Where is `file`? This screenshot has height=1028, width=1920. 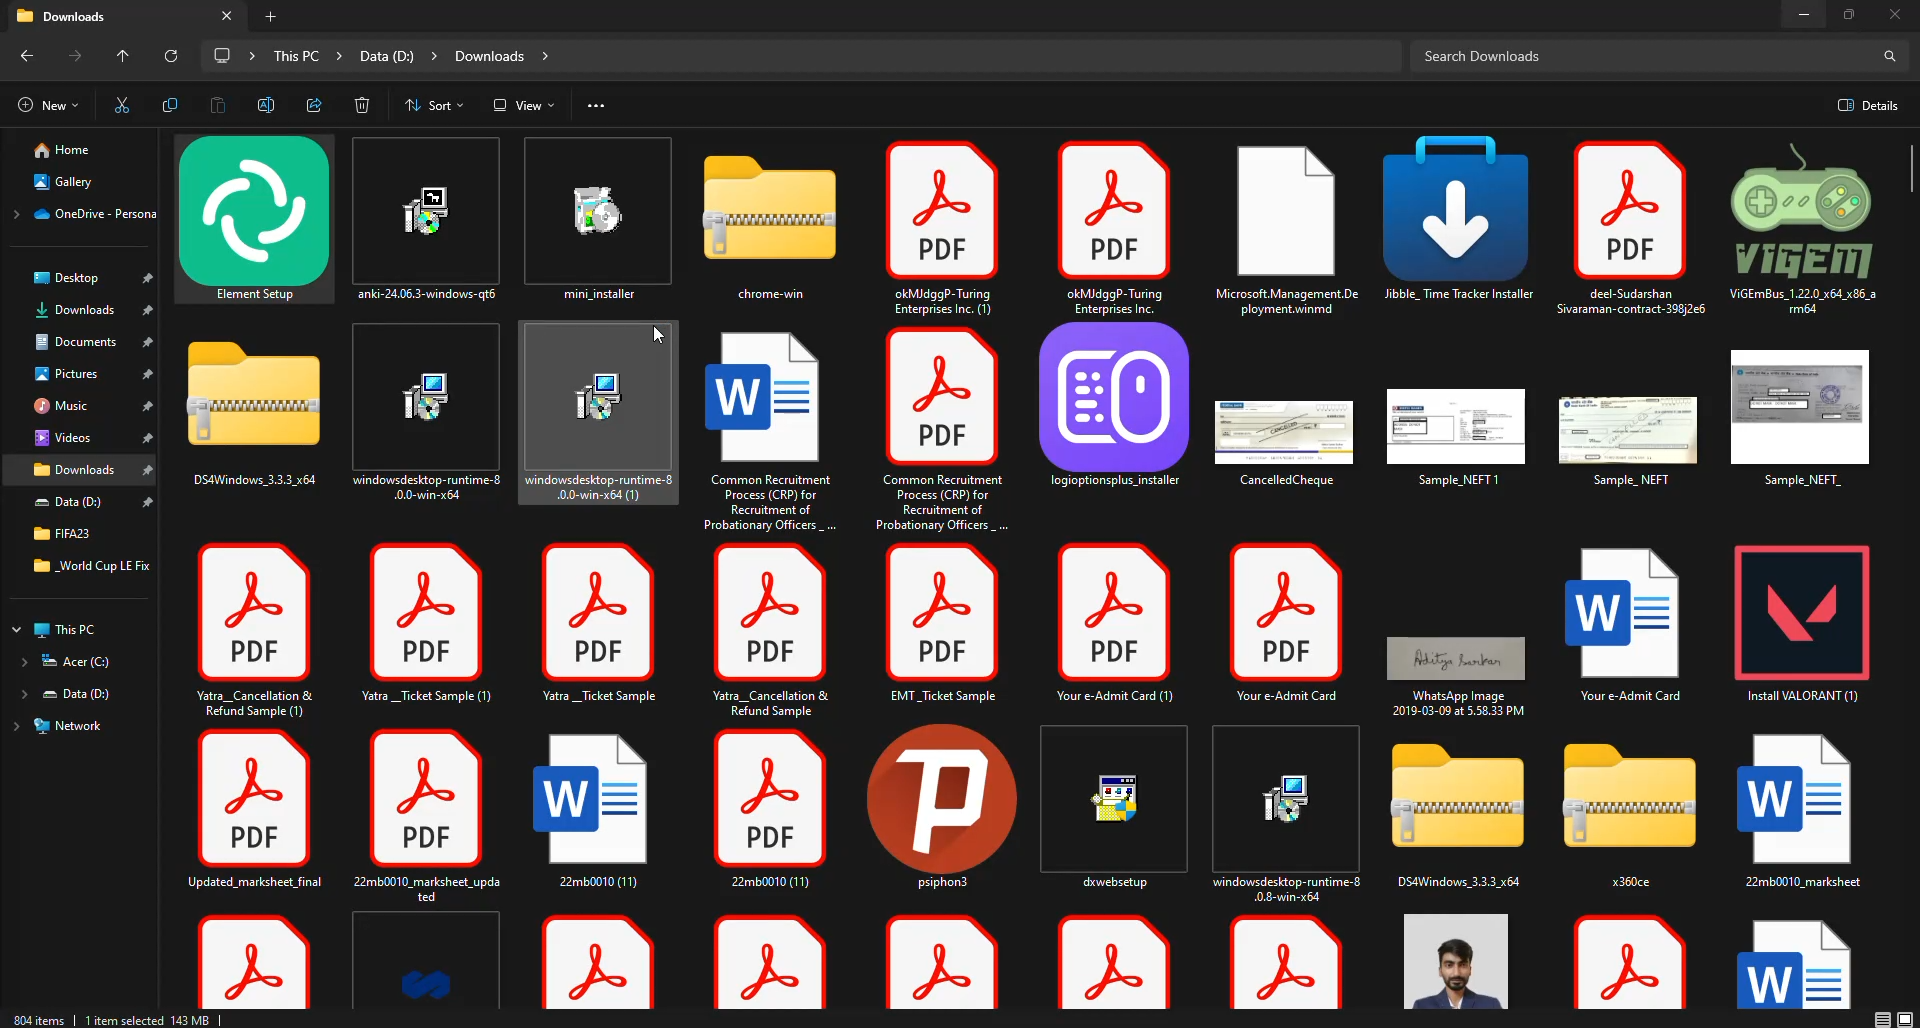 file is located at coordinates (1812, 226).